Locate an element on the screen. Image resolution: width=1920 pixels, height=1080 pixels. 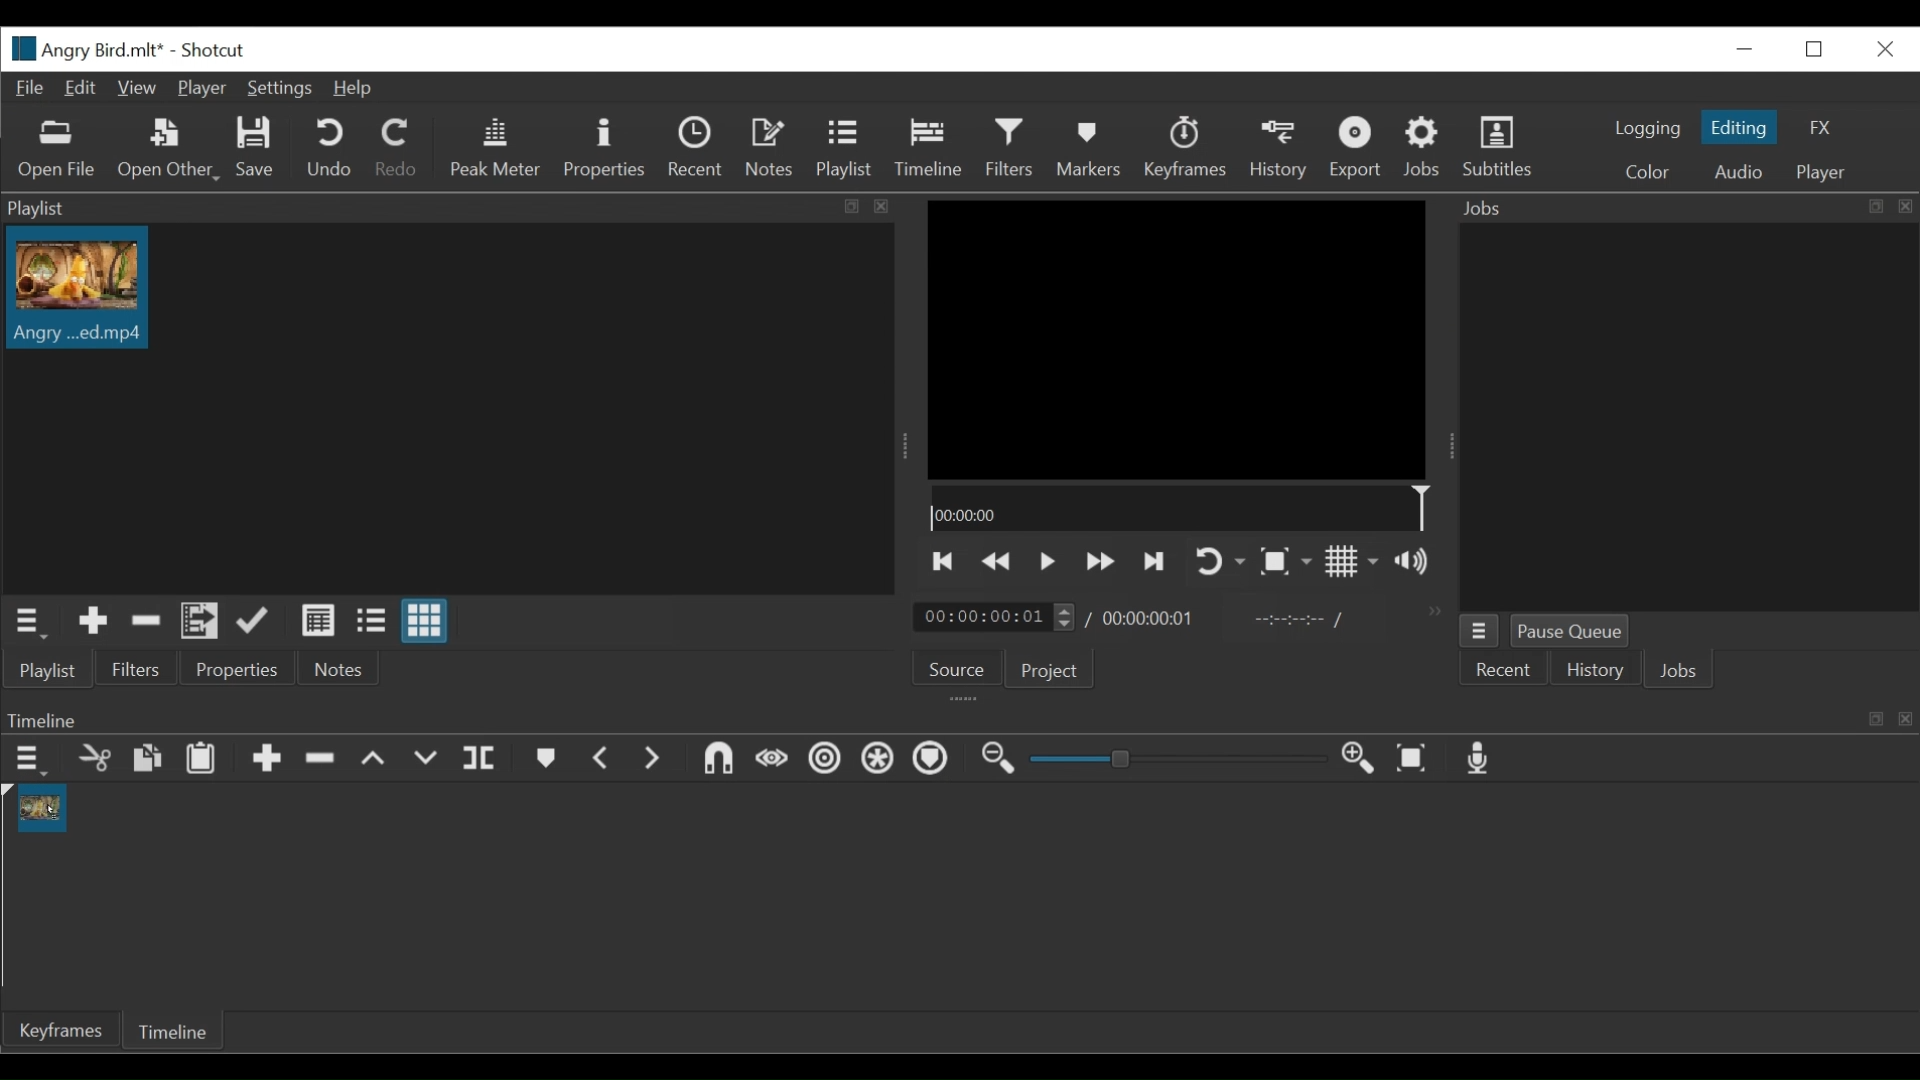
Playlist Panel is located at coordinates (448, 208).